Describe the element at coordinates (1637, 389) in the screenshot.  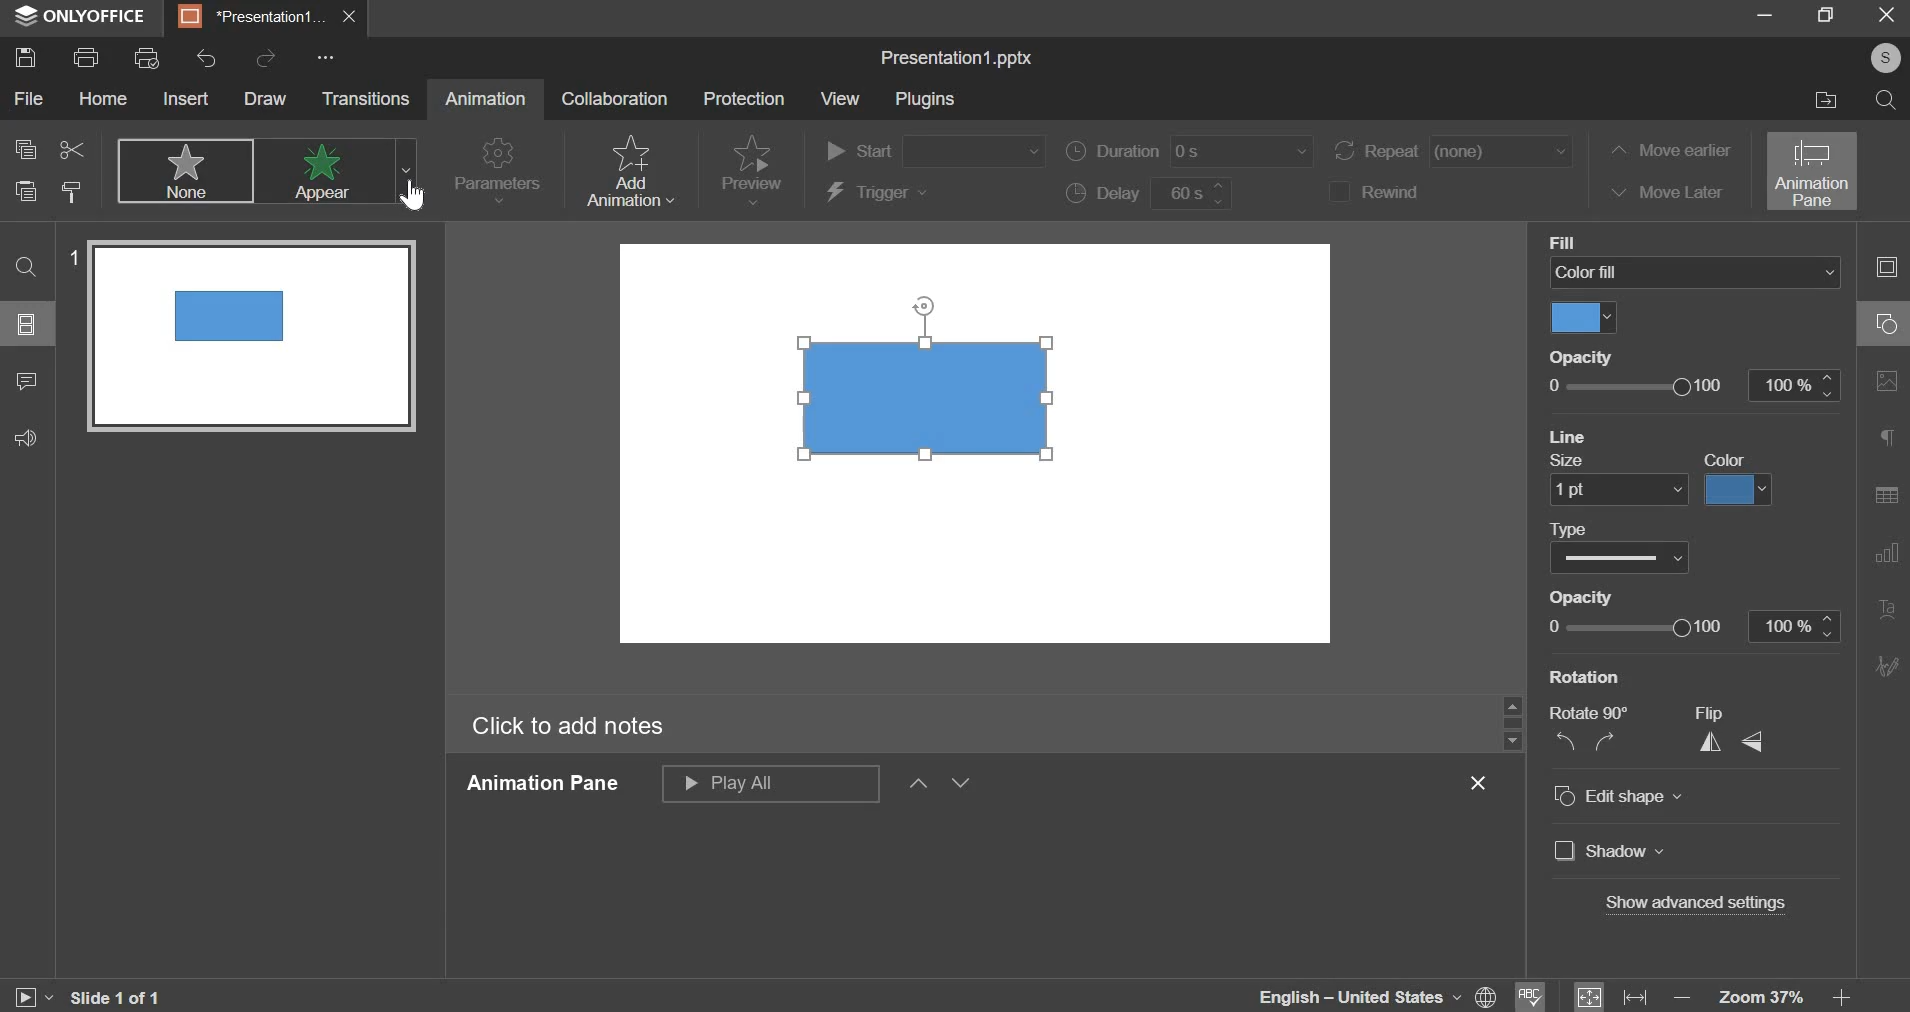
I see `opacity` at that location.